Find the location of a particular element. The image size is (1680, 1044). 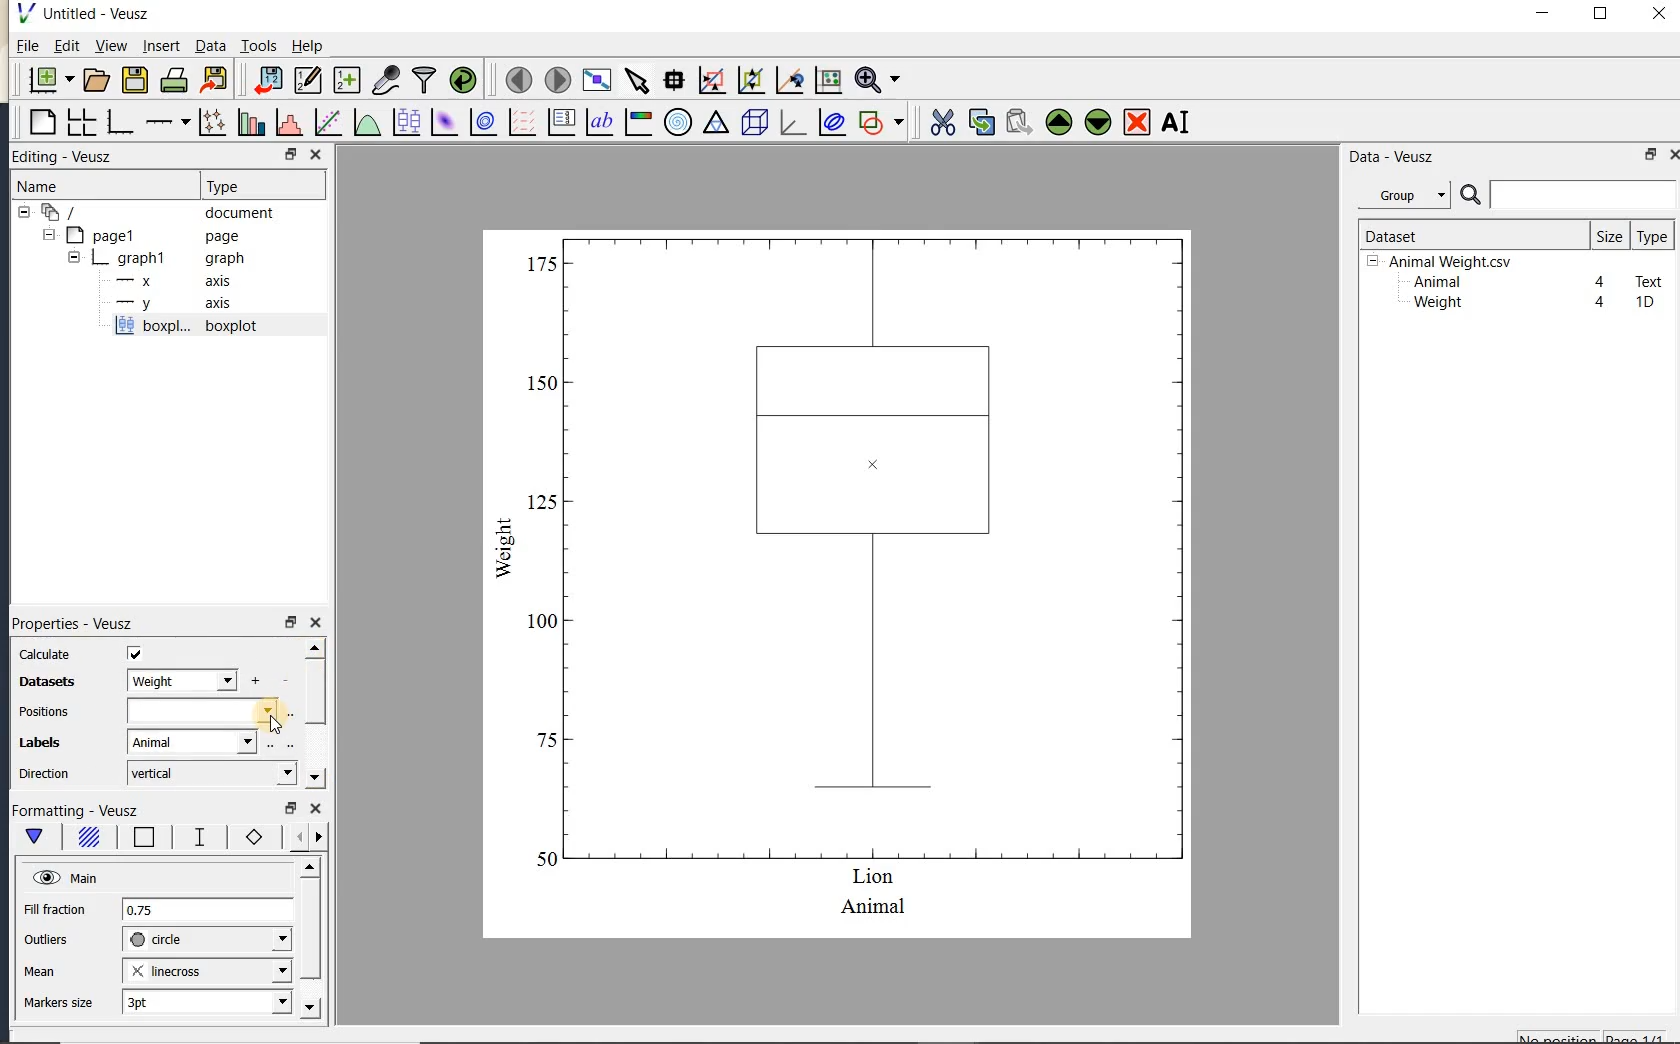

box plot is located at coordinates (840, 582).